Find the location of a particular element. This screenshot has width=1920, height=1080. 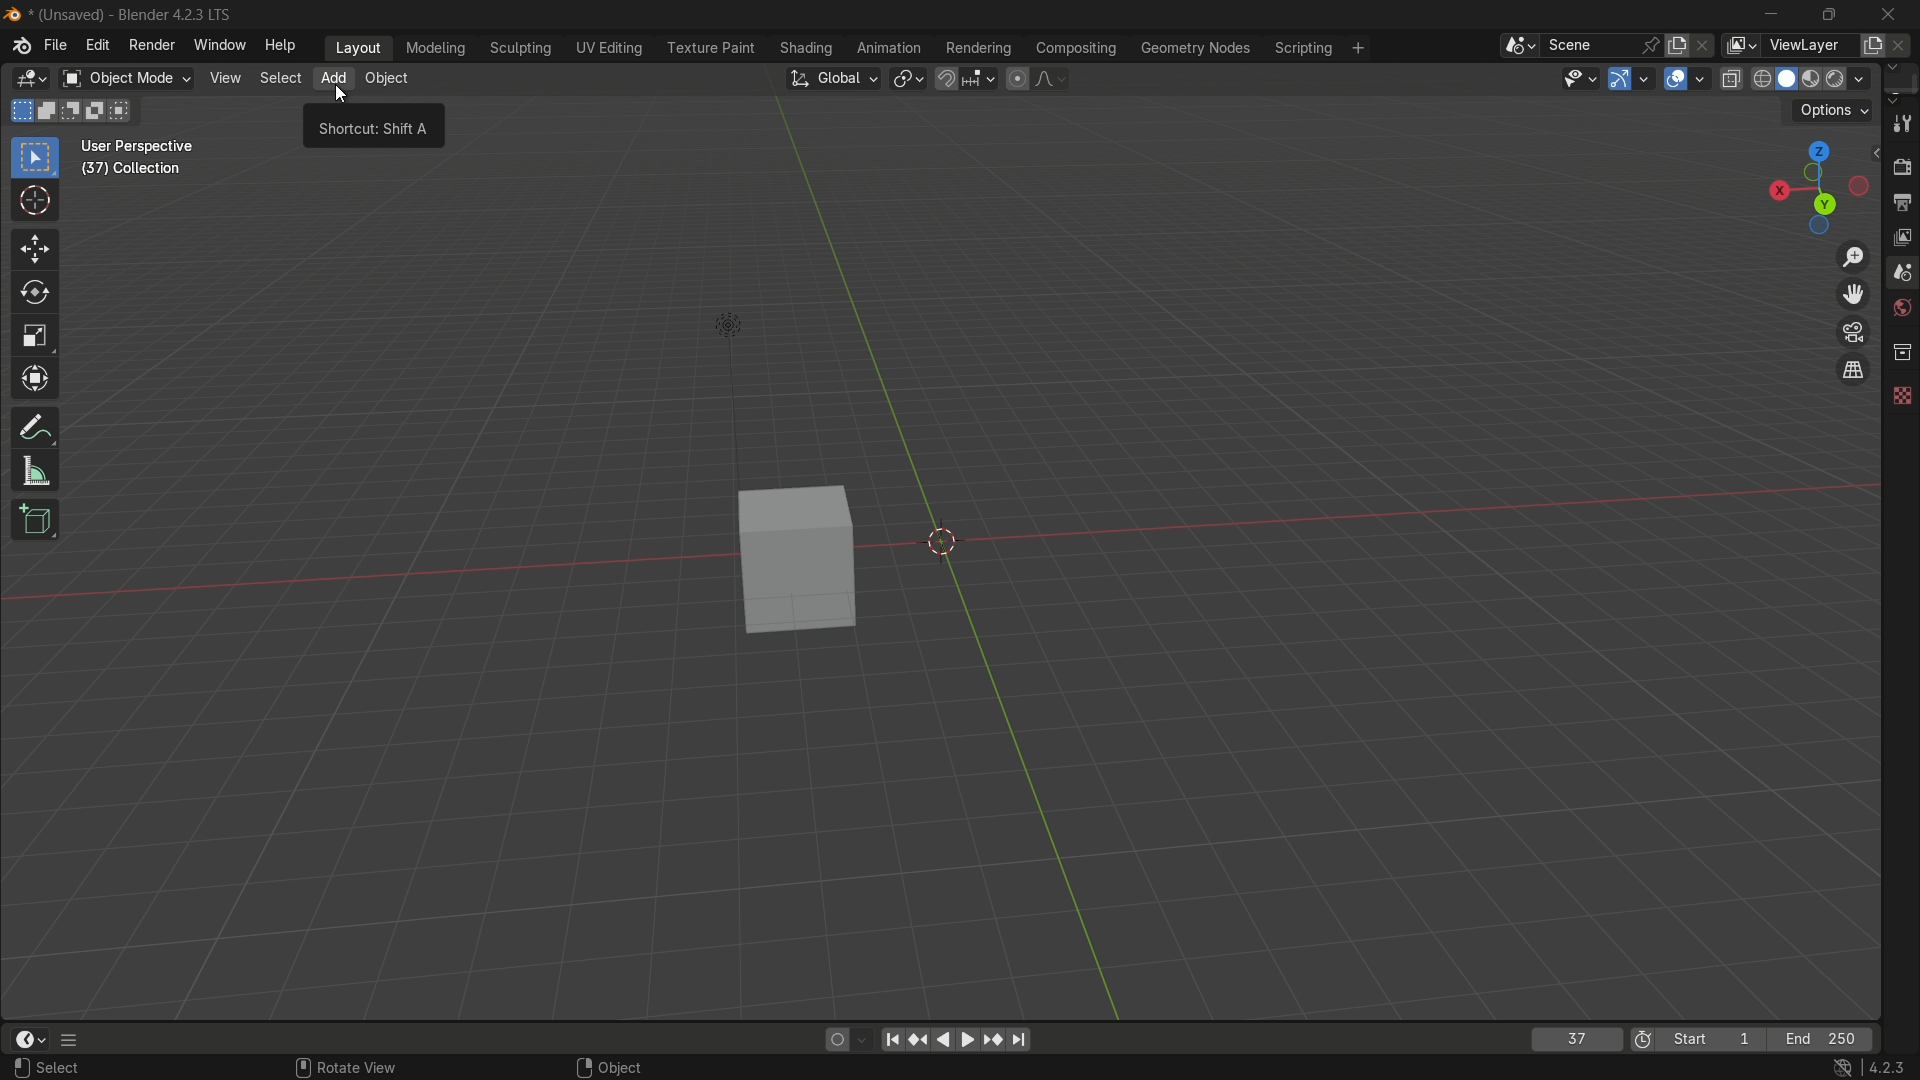

modeling menu is located at coordinates (437, 49).